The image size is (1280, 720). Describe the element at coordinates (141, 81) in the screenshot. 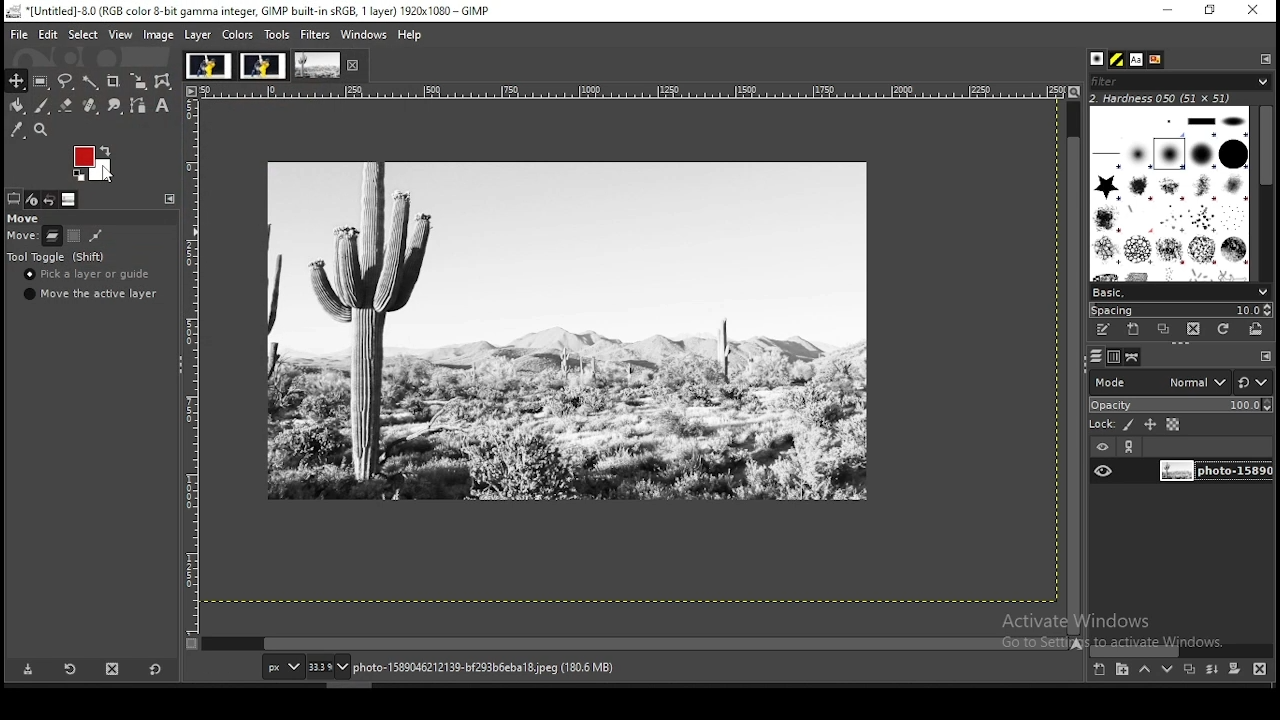

I see `scale tool` at that location.